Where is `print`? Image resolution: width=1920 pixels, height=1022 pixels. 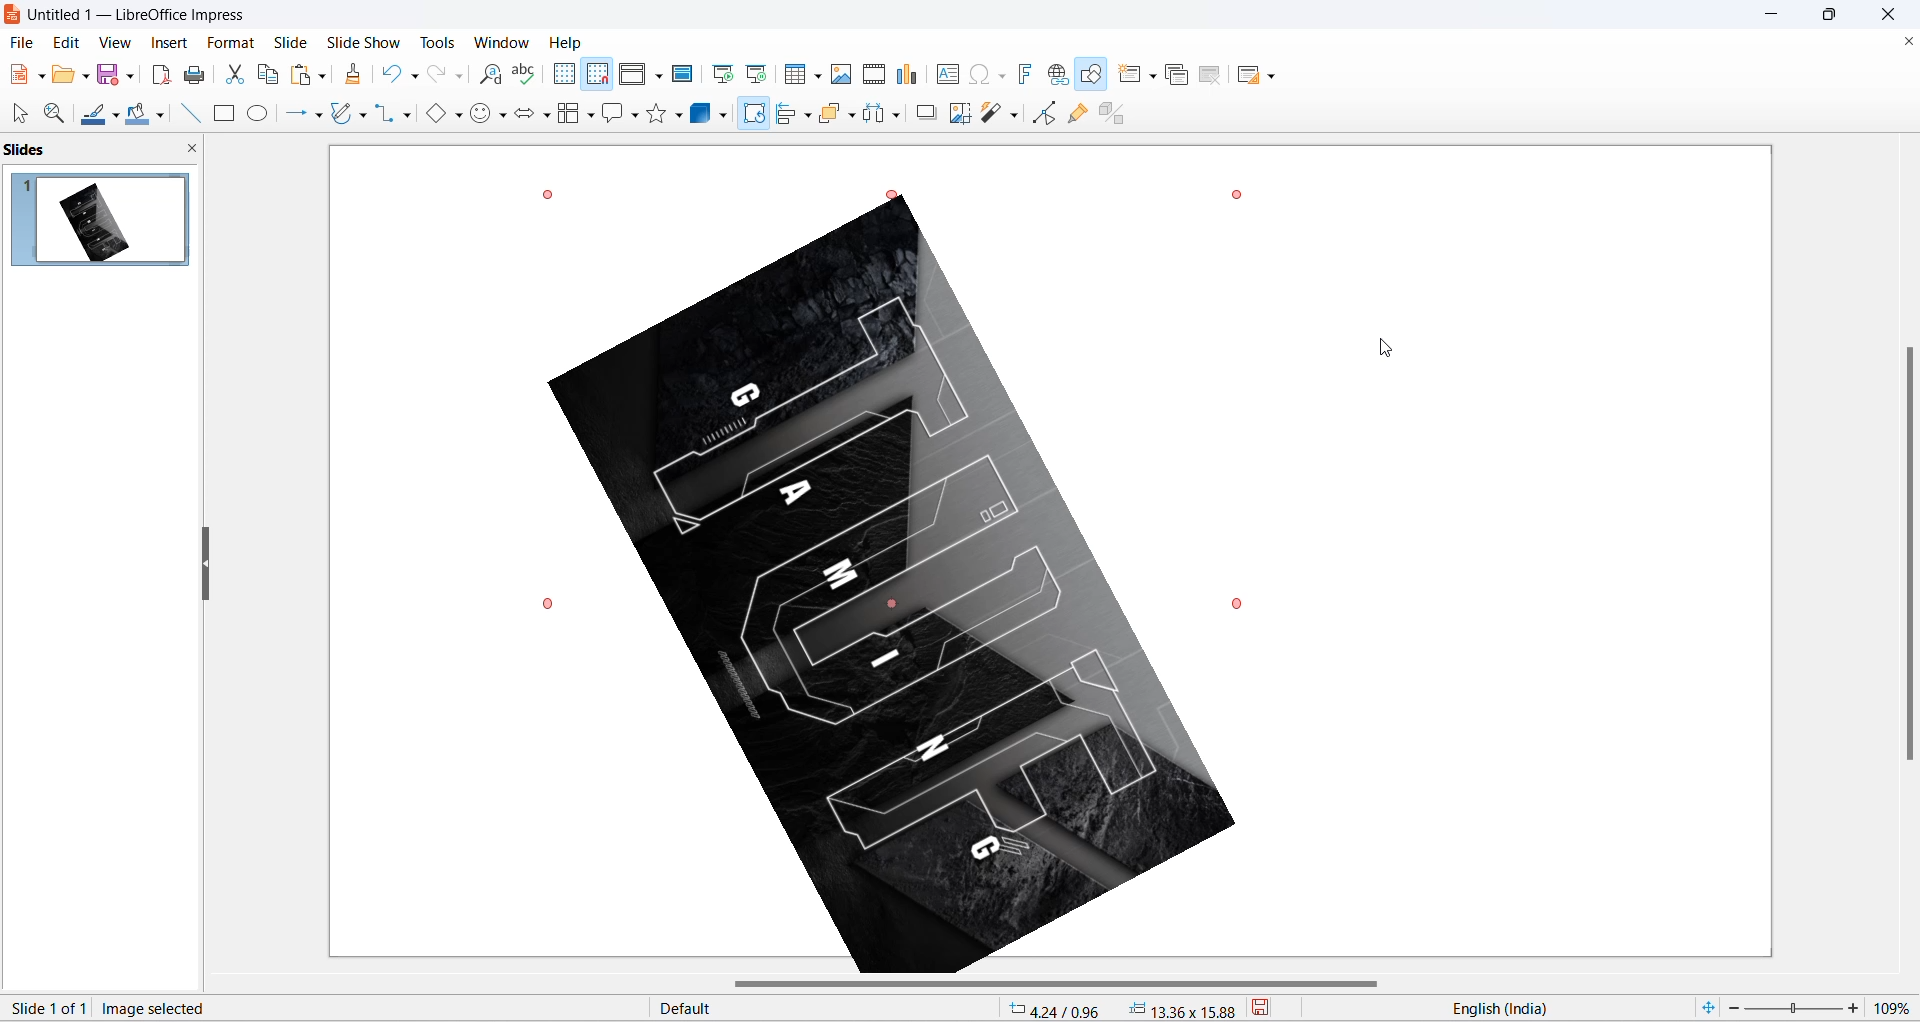 print is located at coordinates (201, 75).